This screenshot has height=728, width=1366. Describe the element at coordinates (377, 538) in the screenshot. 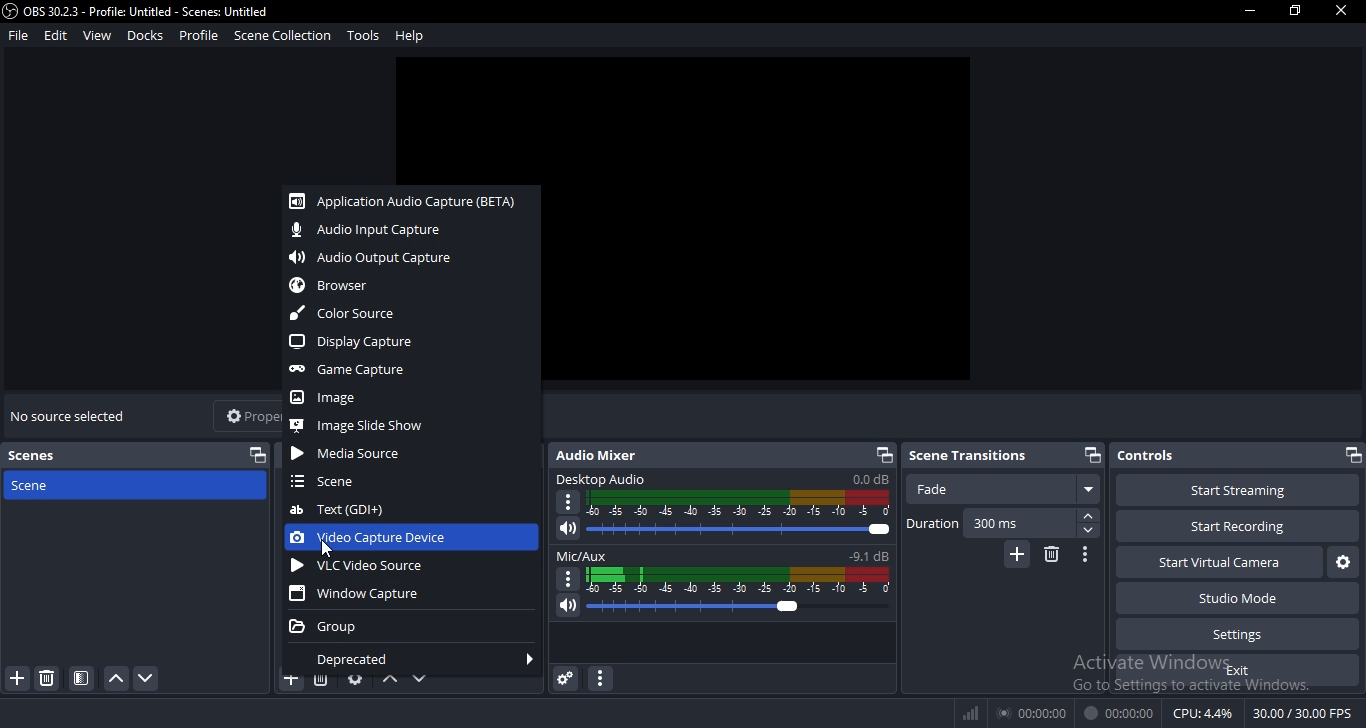

I see `video capture device` at that location.